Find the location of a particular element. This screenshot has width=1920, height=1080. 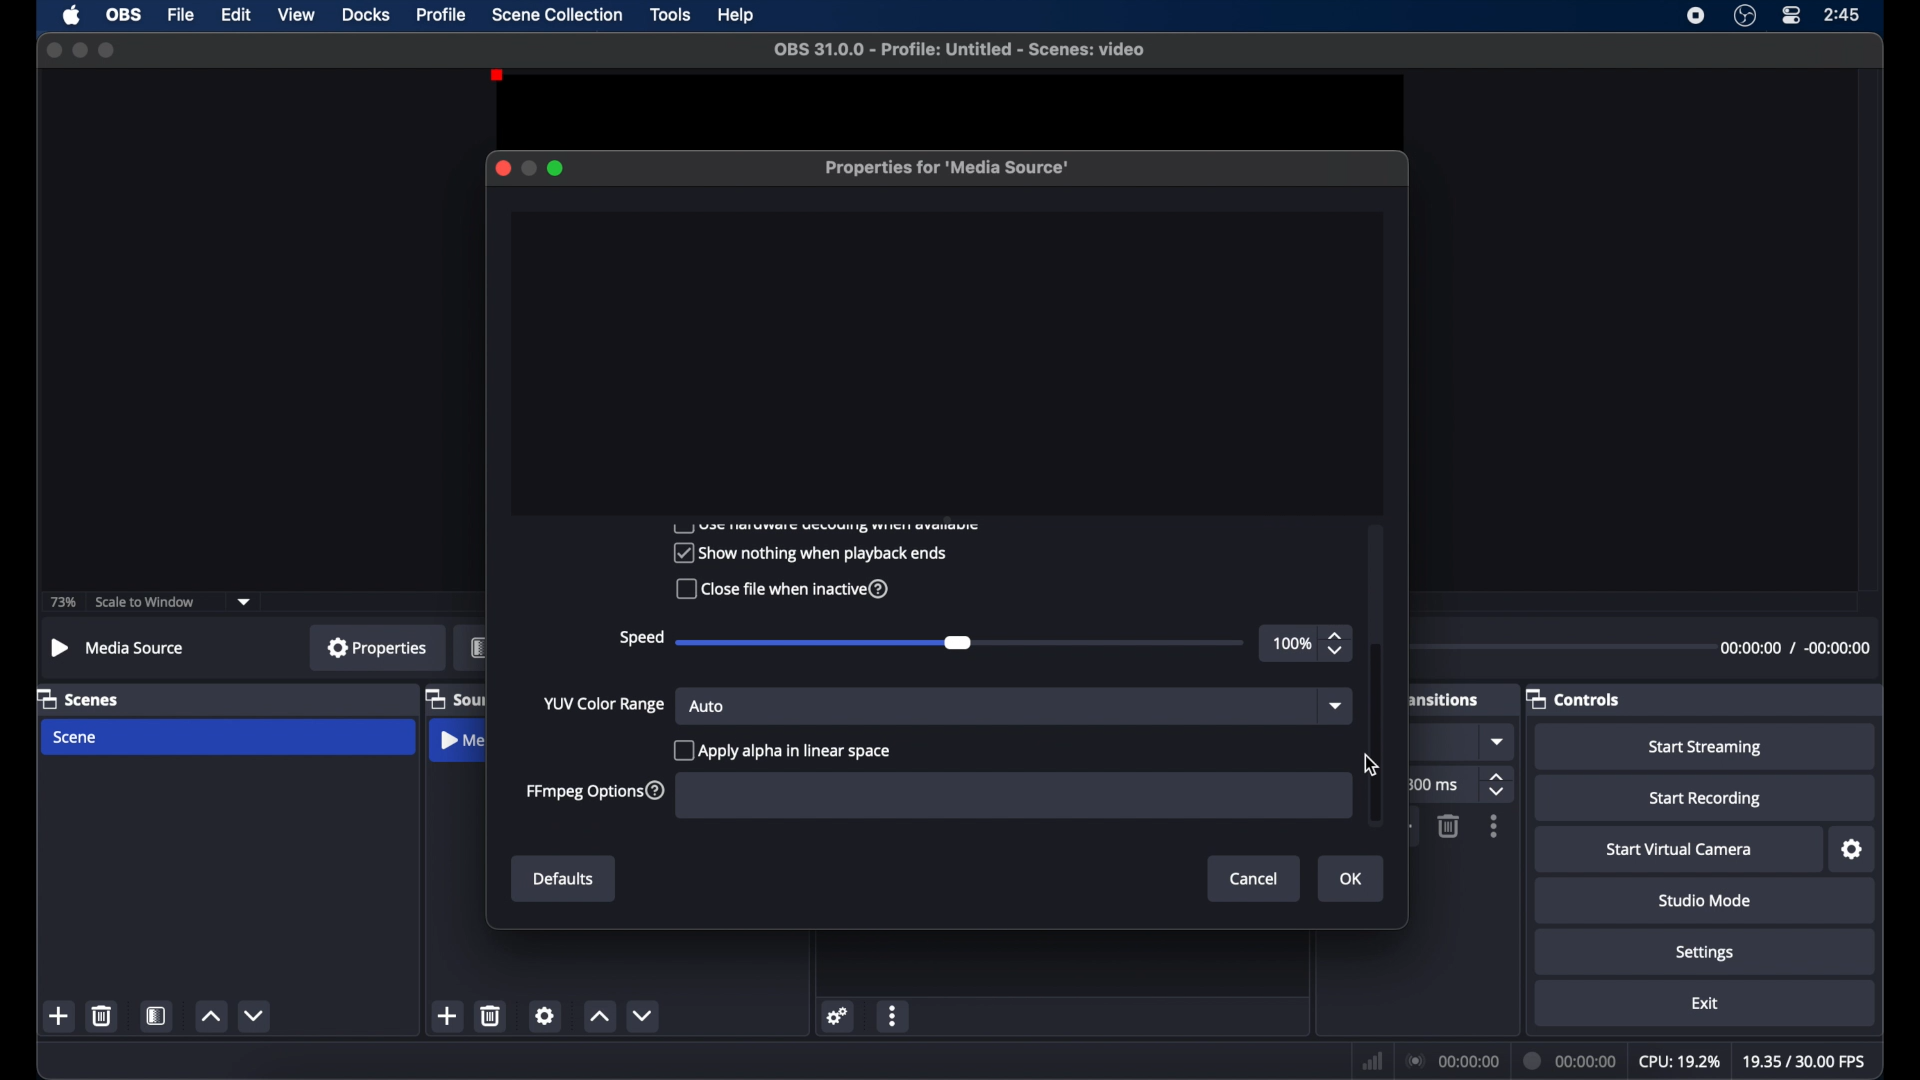

media source is located at coordinates (116, 647).